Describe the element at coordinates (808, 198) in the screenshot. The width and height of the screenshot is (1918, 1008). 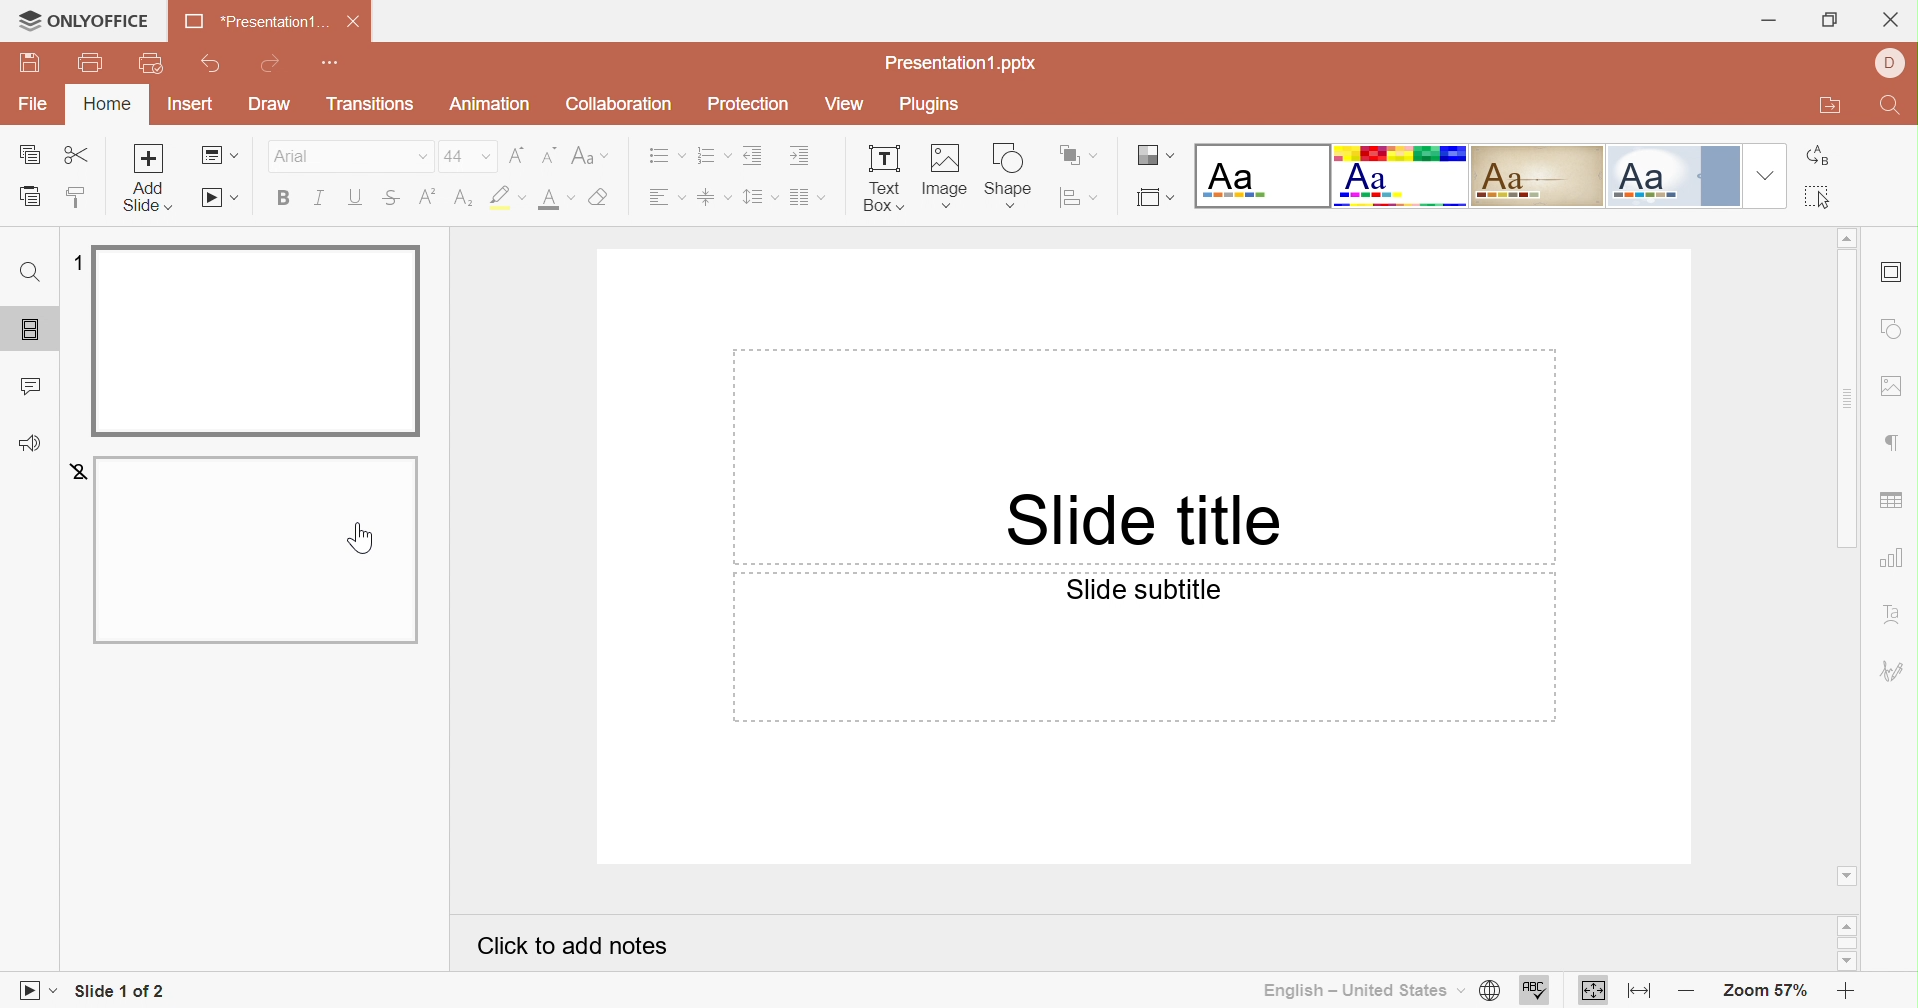
I see `Insert columns` at that location.